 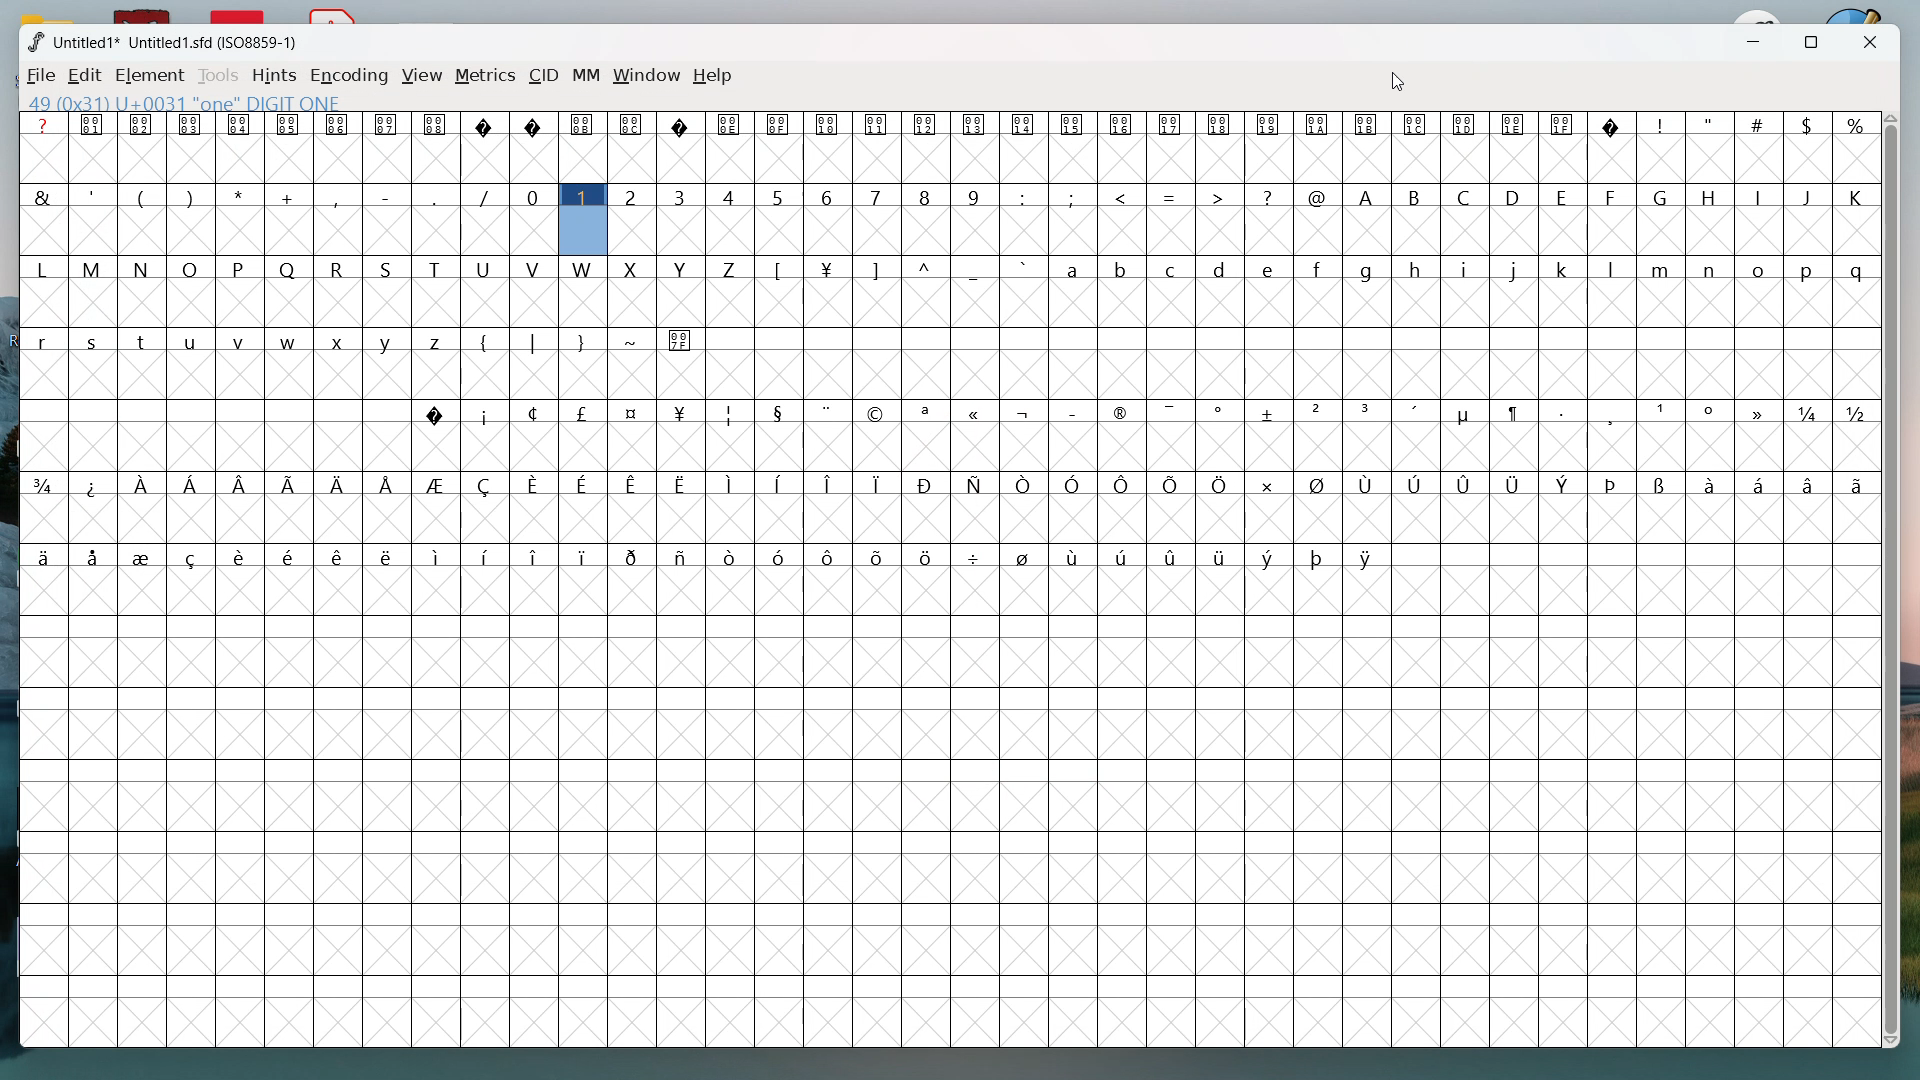 What do you see at coordinates (1667, 413) in the screenshot?
I see `symbol` at bounding box center [1667, 413].